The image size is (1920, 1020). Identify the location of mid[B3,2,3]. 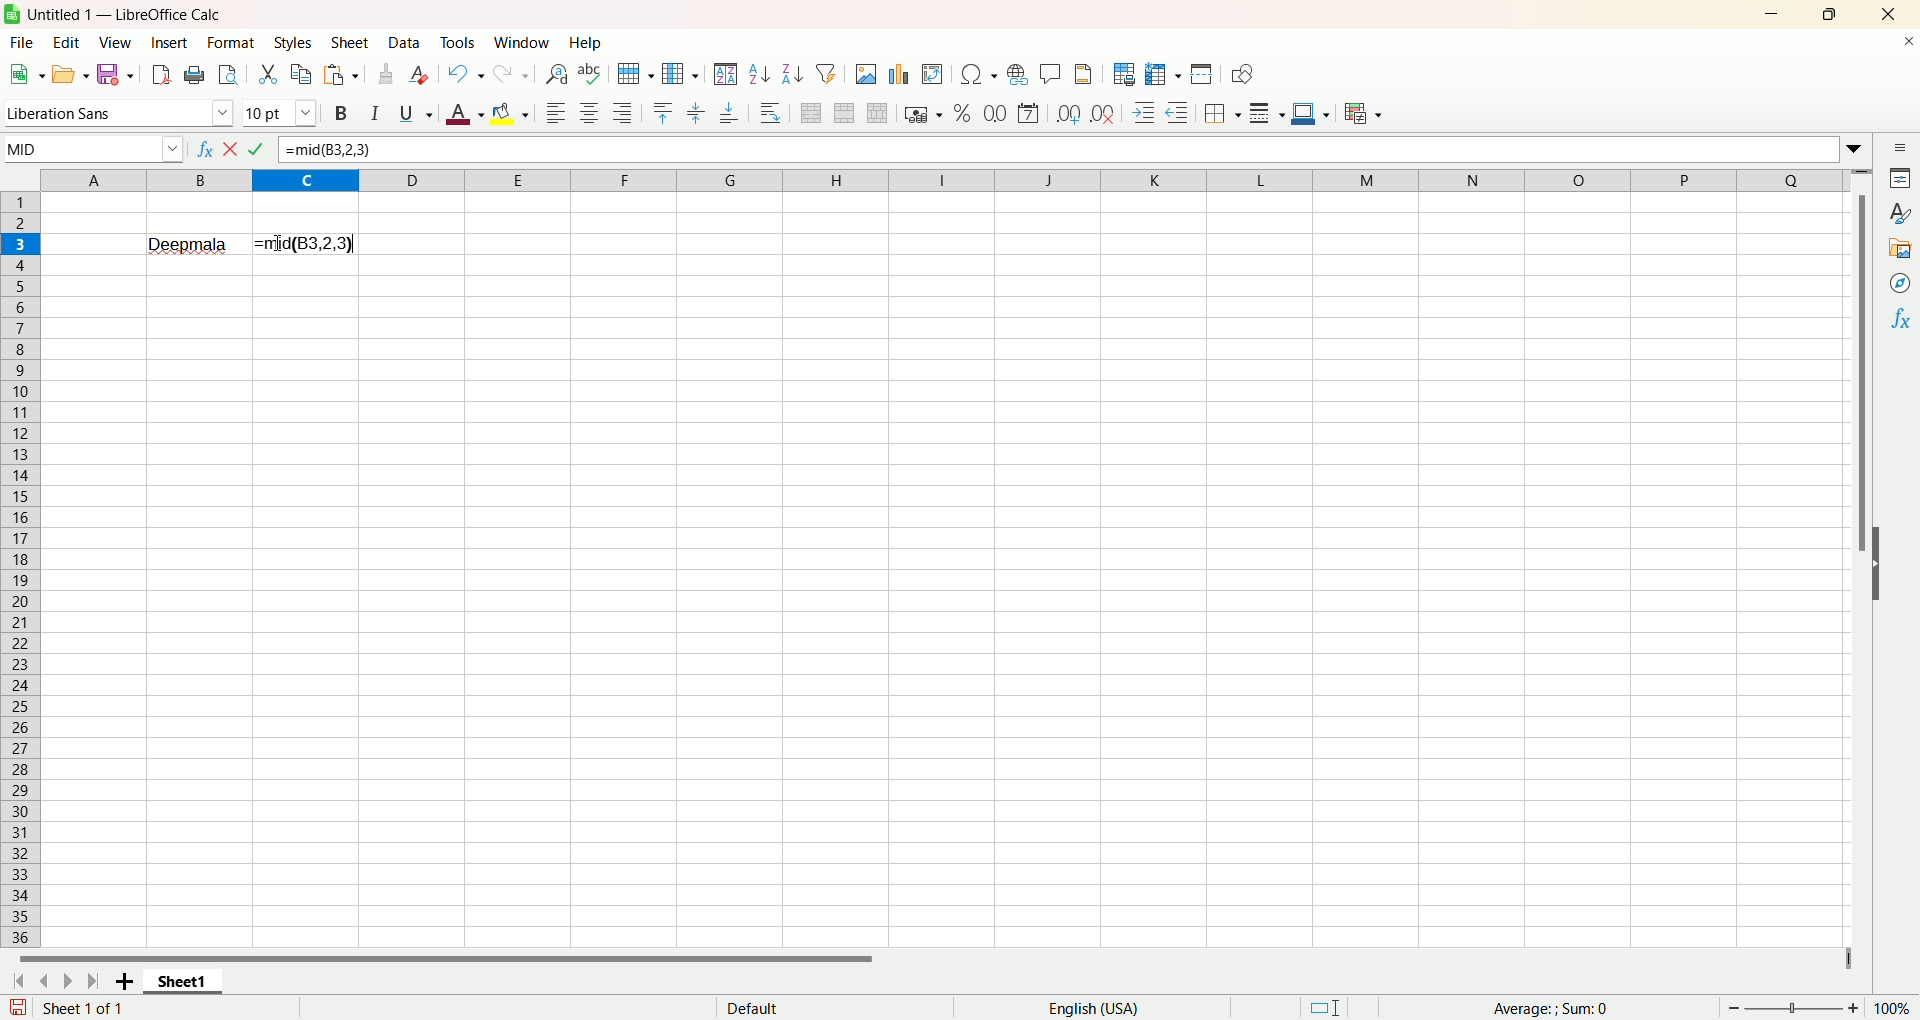
(307, 244).